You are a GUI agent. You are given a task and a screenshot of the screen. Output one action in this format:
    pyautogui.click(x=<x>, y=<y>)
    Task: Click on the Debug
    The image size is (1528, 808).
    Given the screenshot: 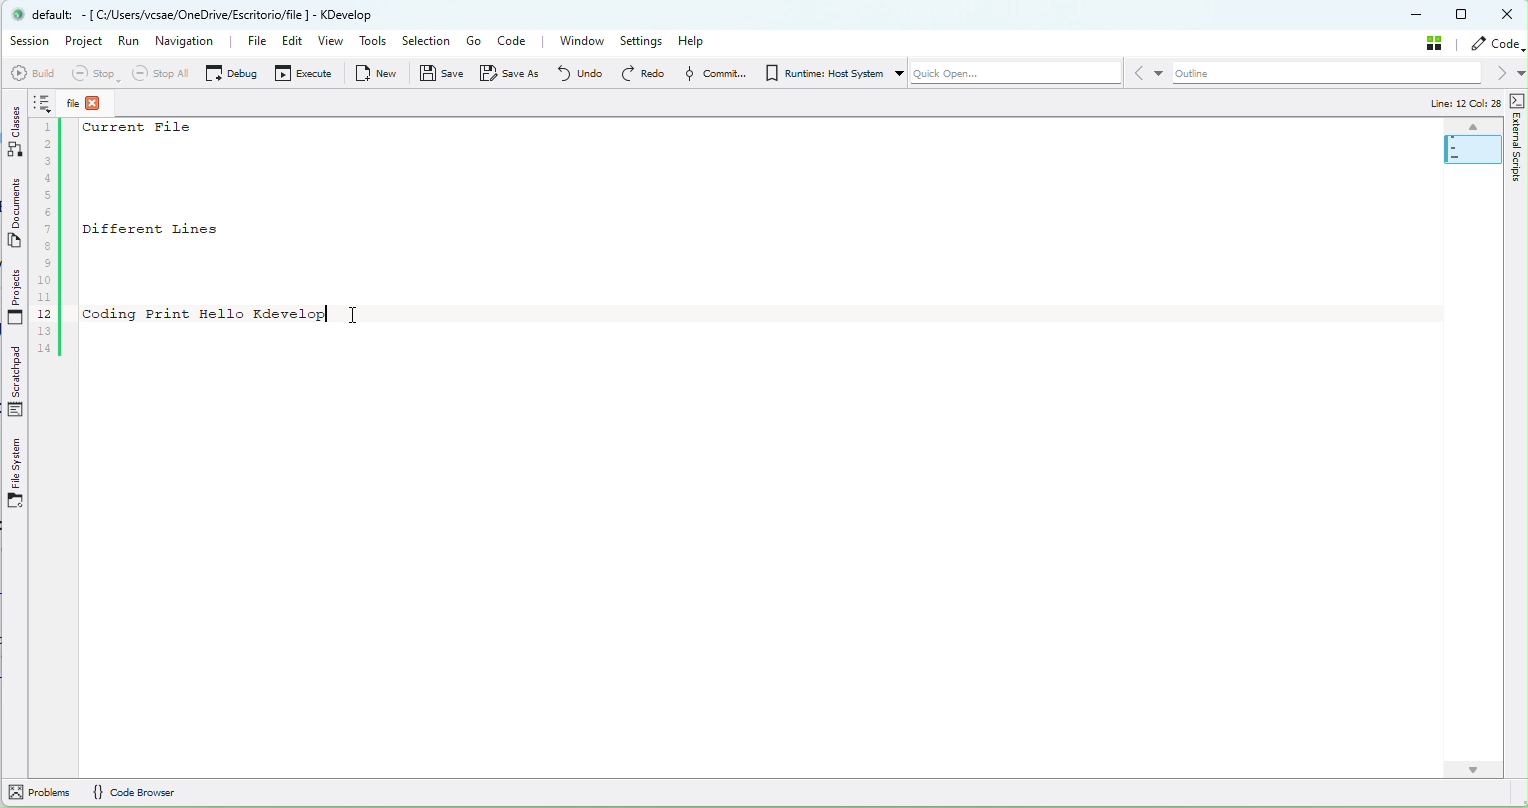 What is the action you would take?
    pyautogui.click(x=231, y=72)
    